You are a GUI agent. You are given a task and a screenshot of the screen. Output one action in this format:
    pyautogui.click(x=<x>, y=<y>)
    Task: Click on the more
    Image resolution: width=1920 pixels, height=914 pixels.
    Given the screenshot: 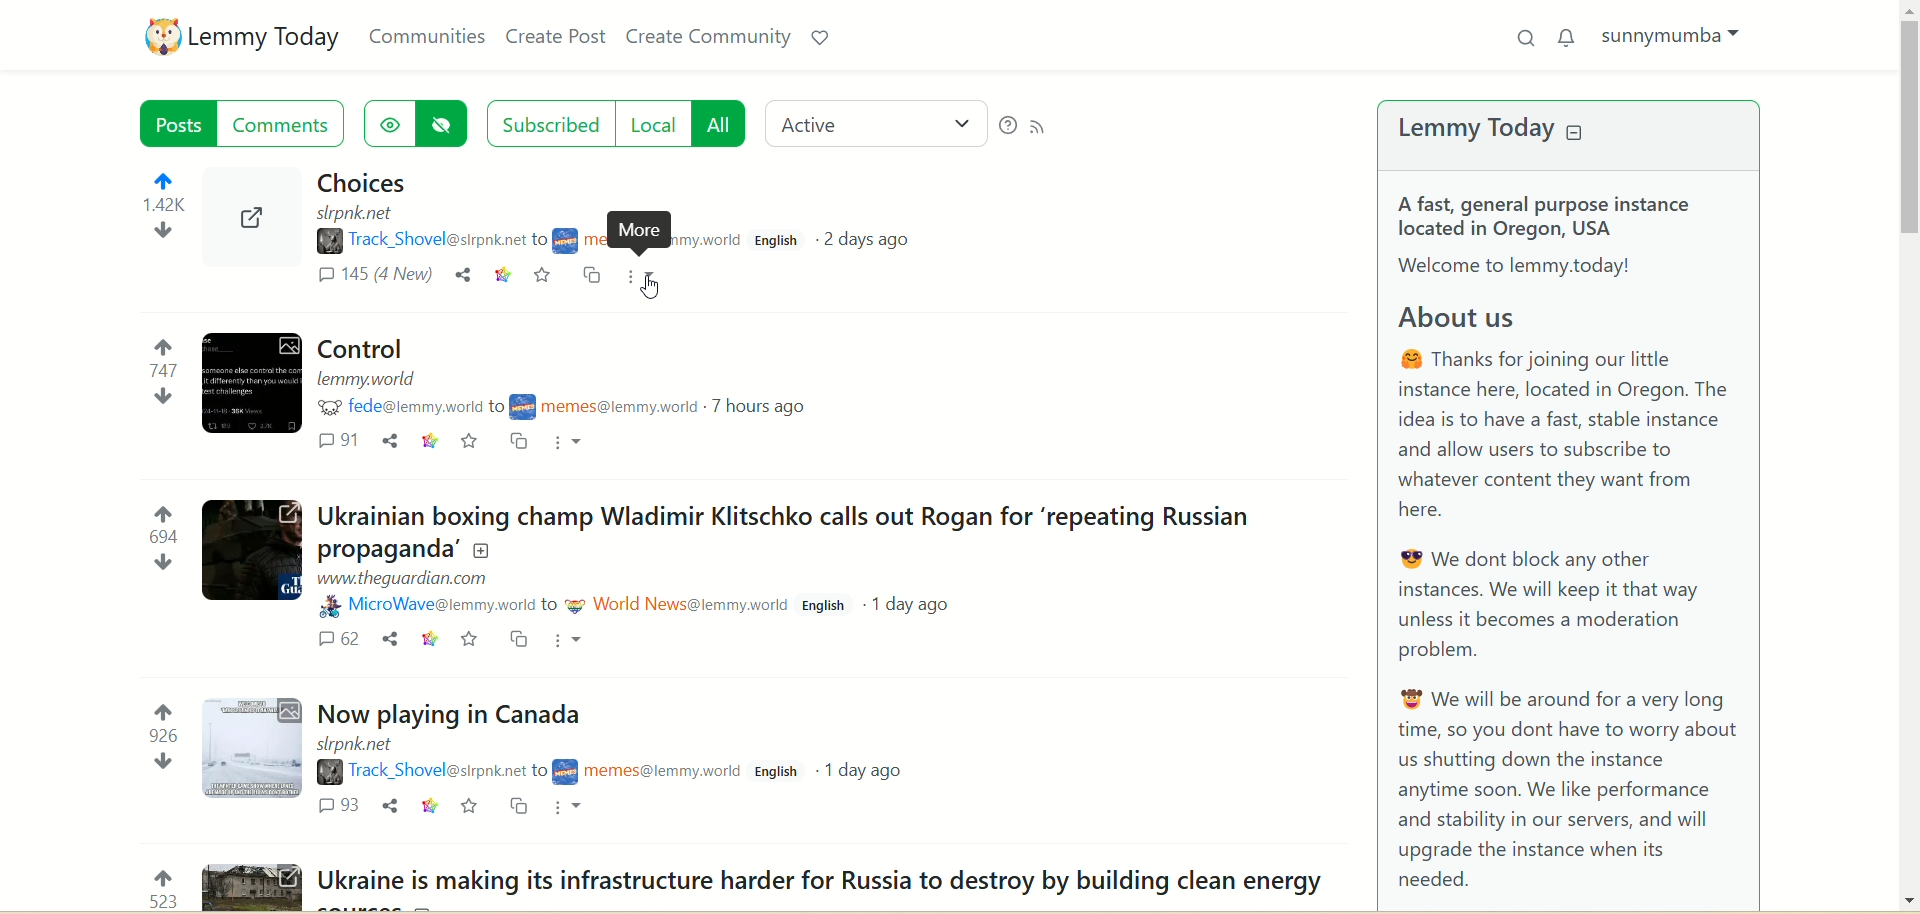 What is the action you would take?
    pyautogui.click(x=646, y=274)
    